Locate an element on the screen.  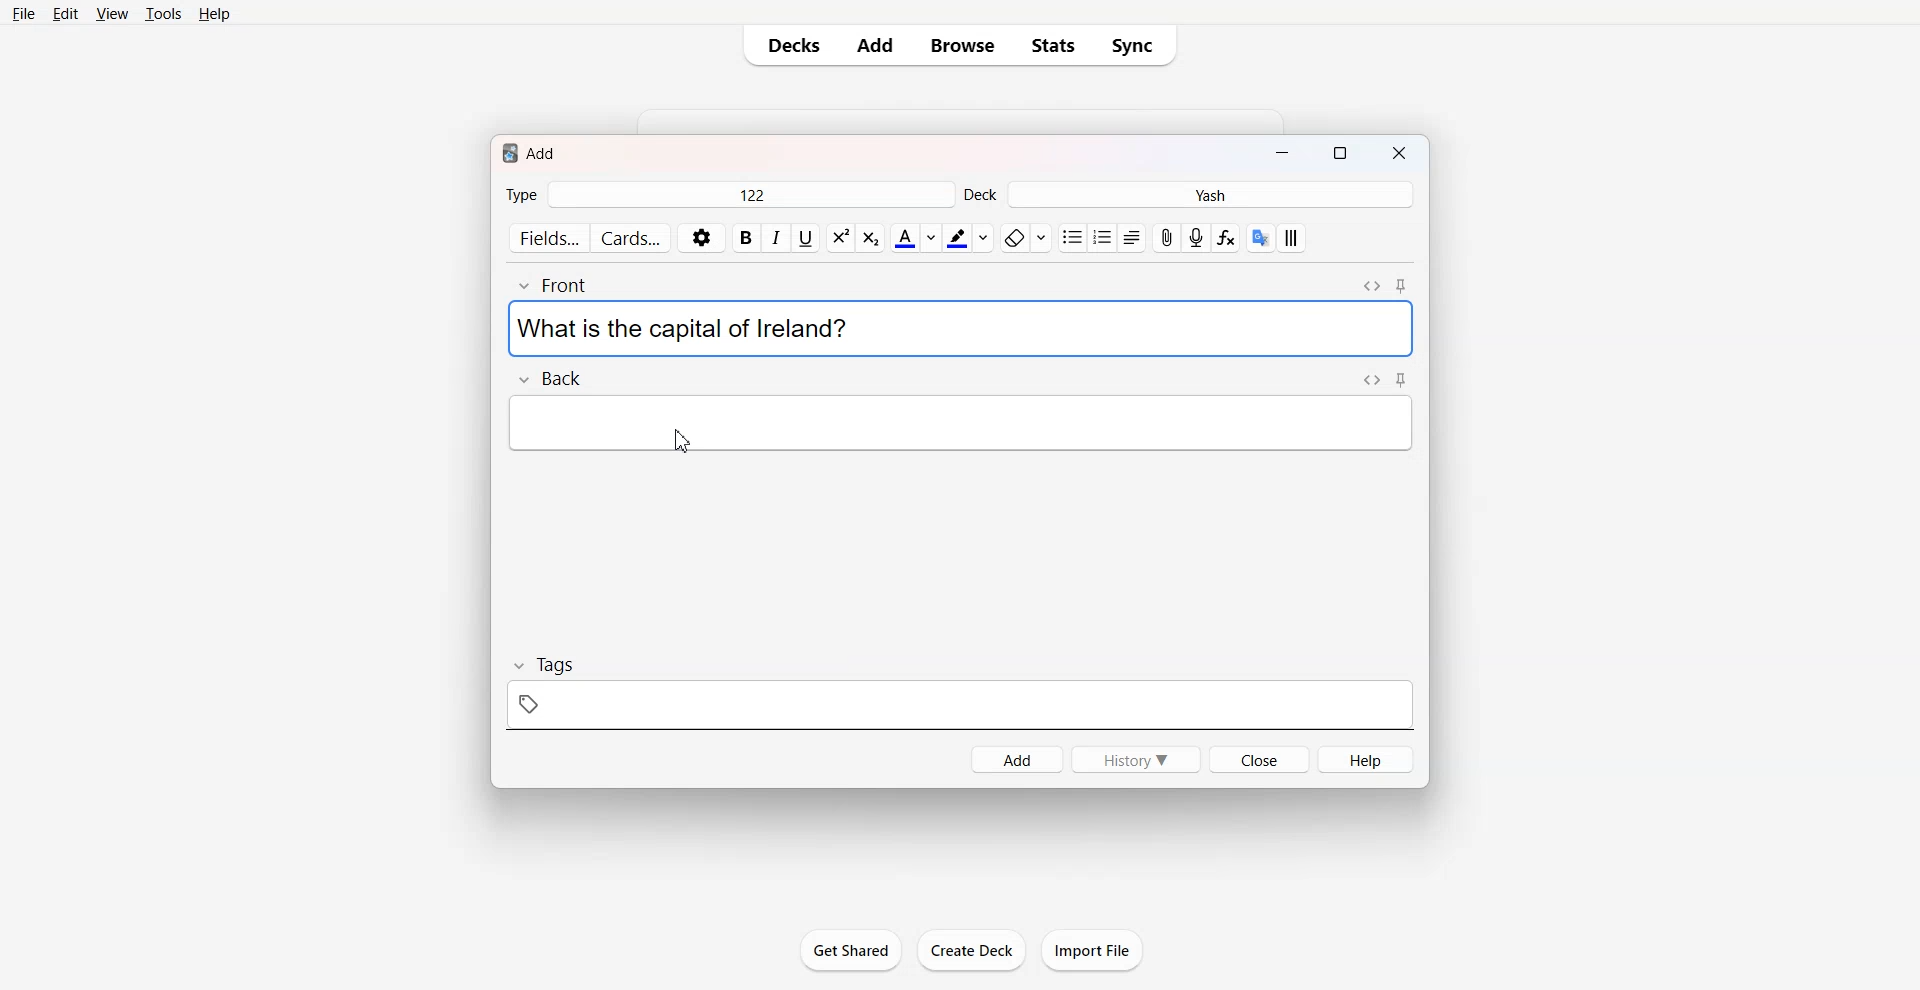
Equations is located at coordinates (1226, 238).